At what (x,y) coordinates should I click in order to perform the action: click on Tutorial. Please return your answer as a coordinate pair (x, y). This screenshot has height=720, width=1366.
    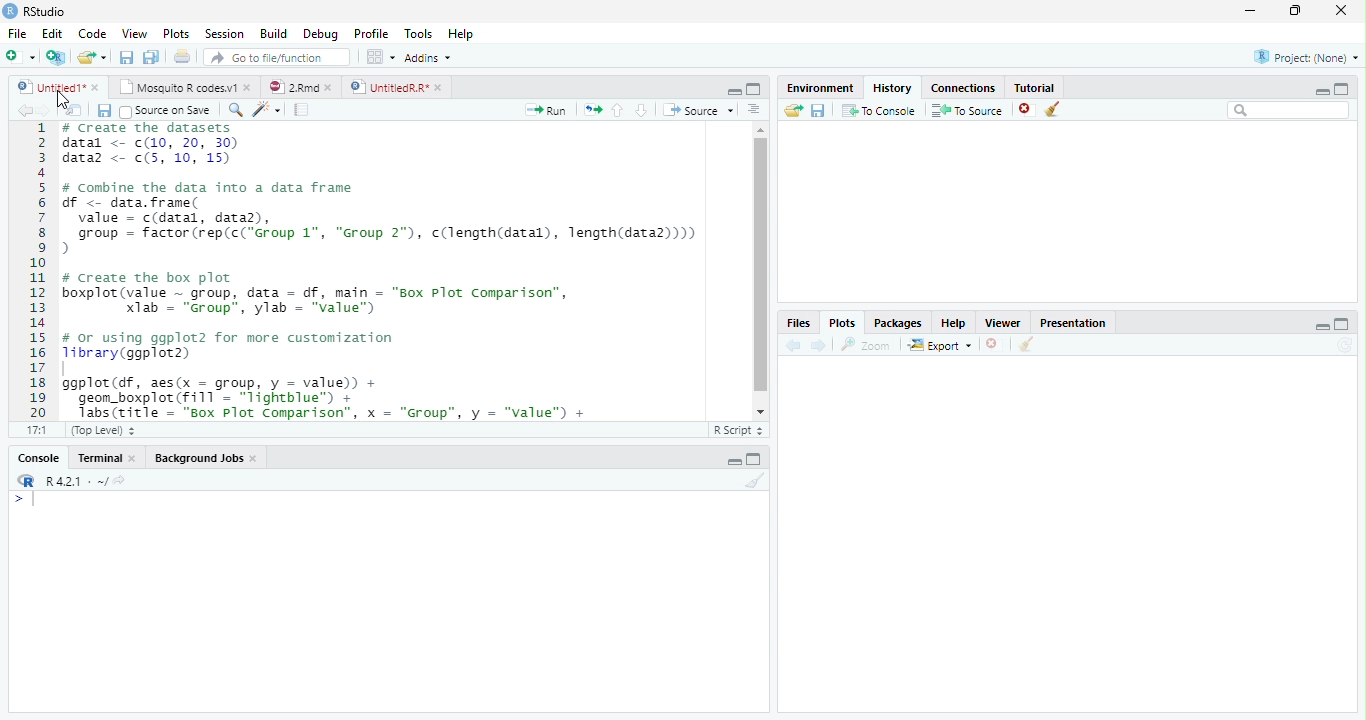
    Looking at the image, I should click on (1035, 88).